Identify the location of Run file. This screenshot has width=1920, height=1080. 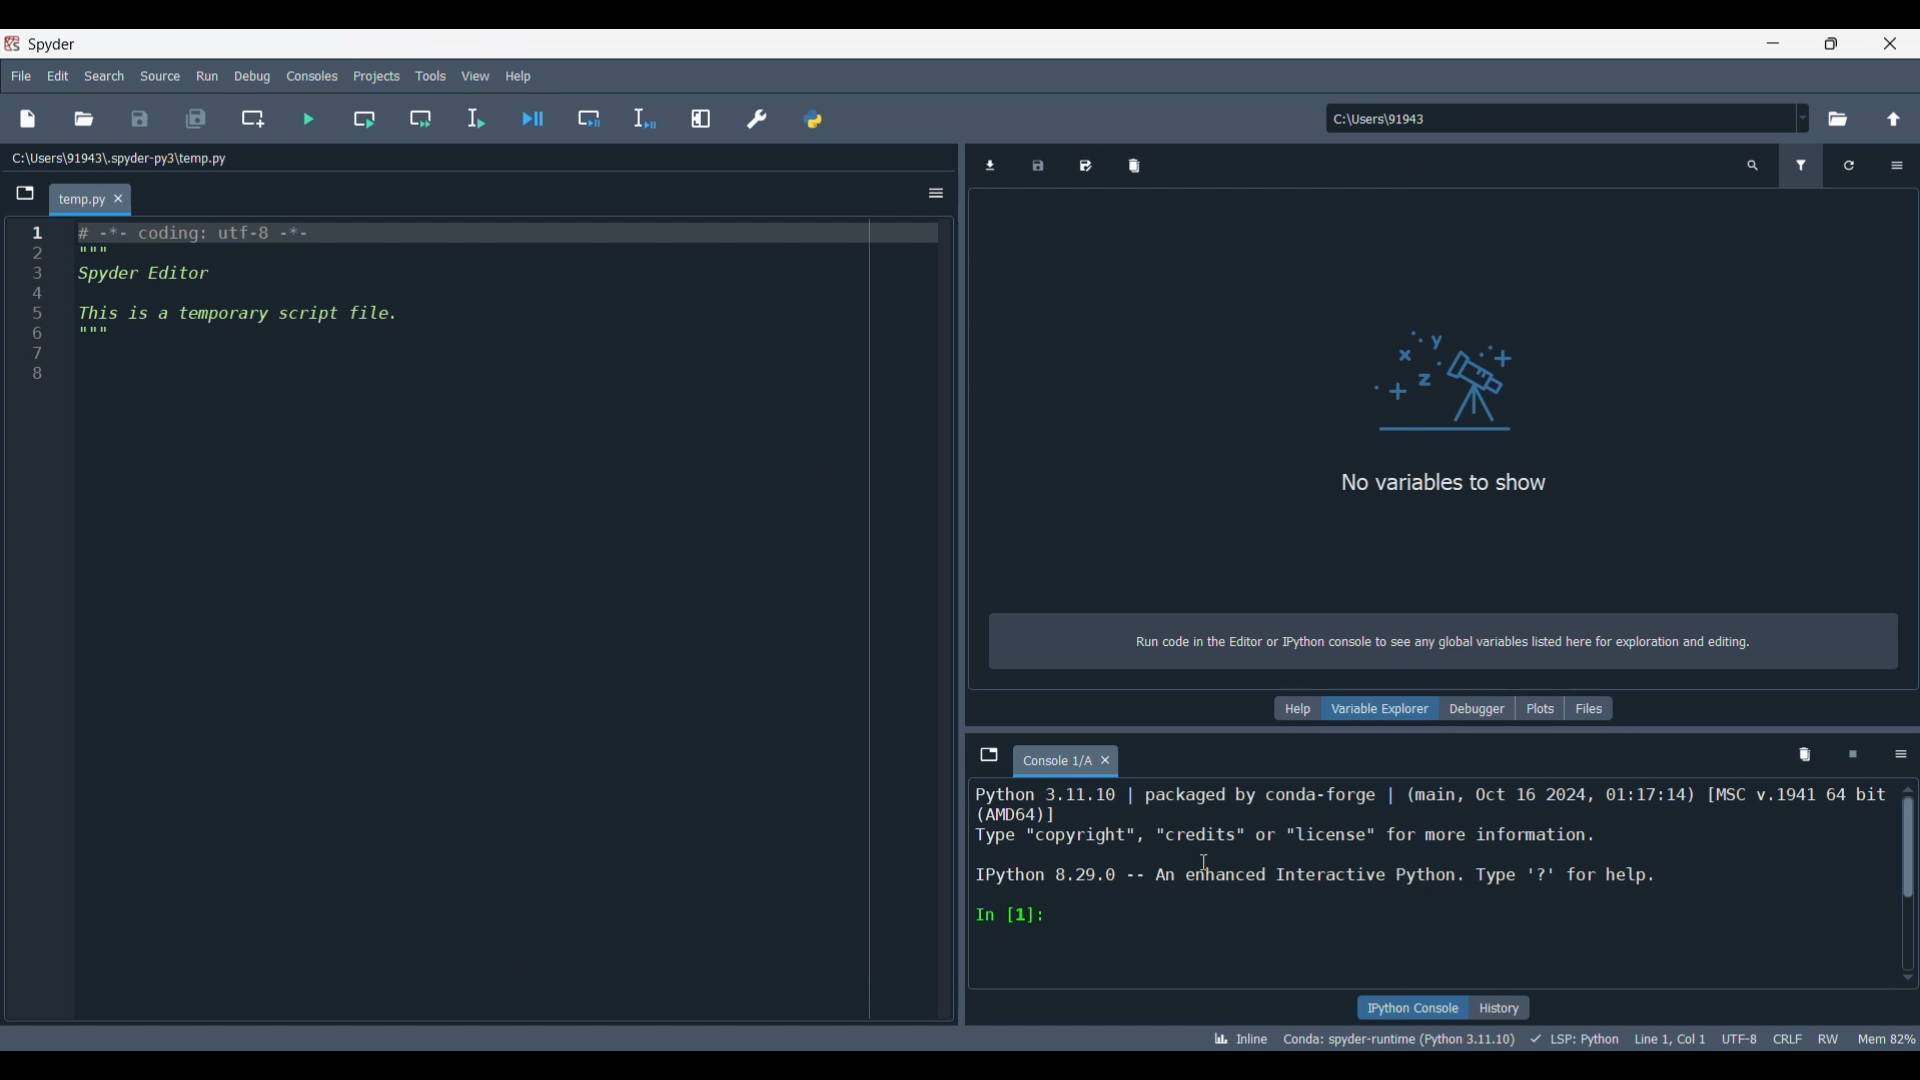
(309, 119).